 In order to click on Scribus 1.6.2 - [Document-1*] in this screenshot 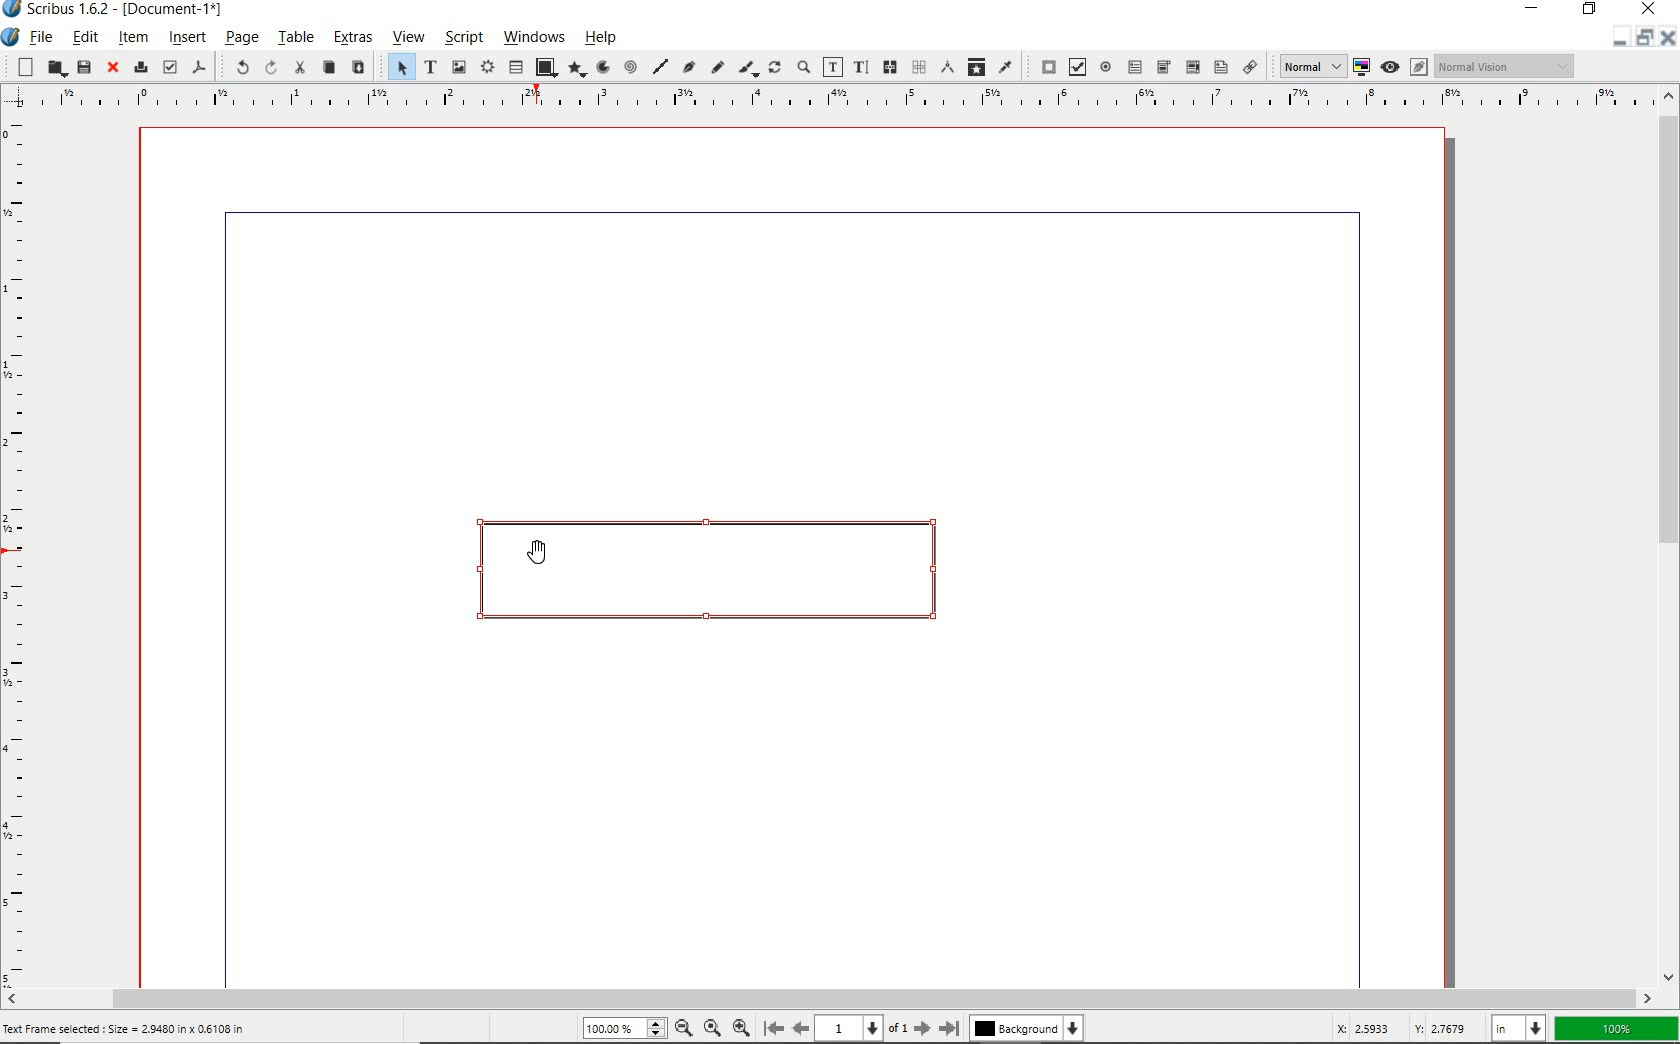, I will do `click(119, 12)`.